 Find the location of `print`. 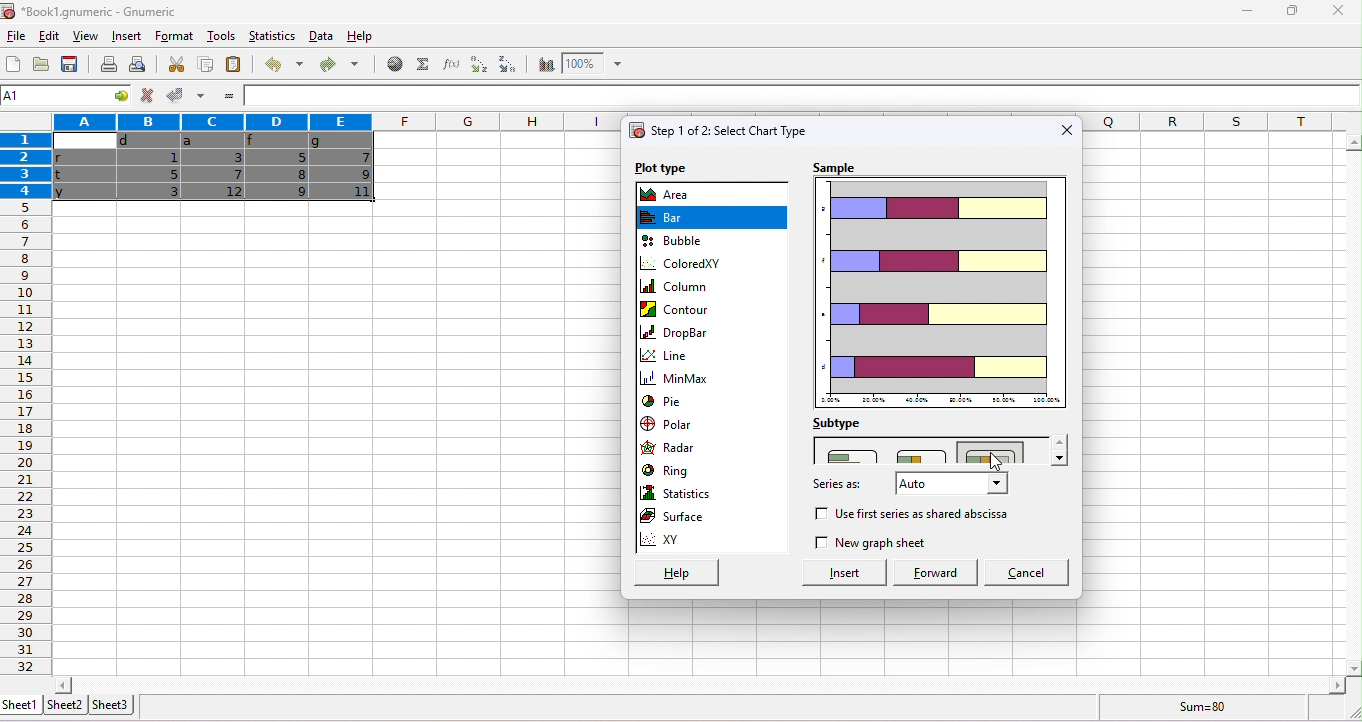

print is located at coordinates (108, 64).